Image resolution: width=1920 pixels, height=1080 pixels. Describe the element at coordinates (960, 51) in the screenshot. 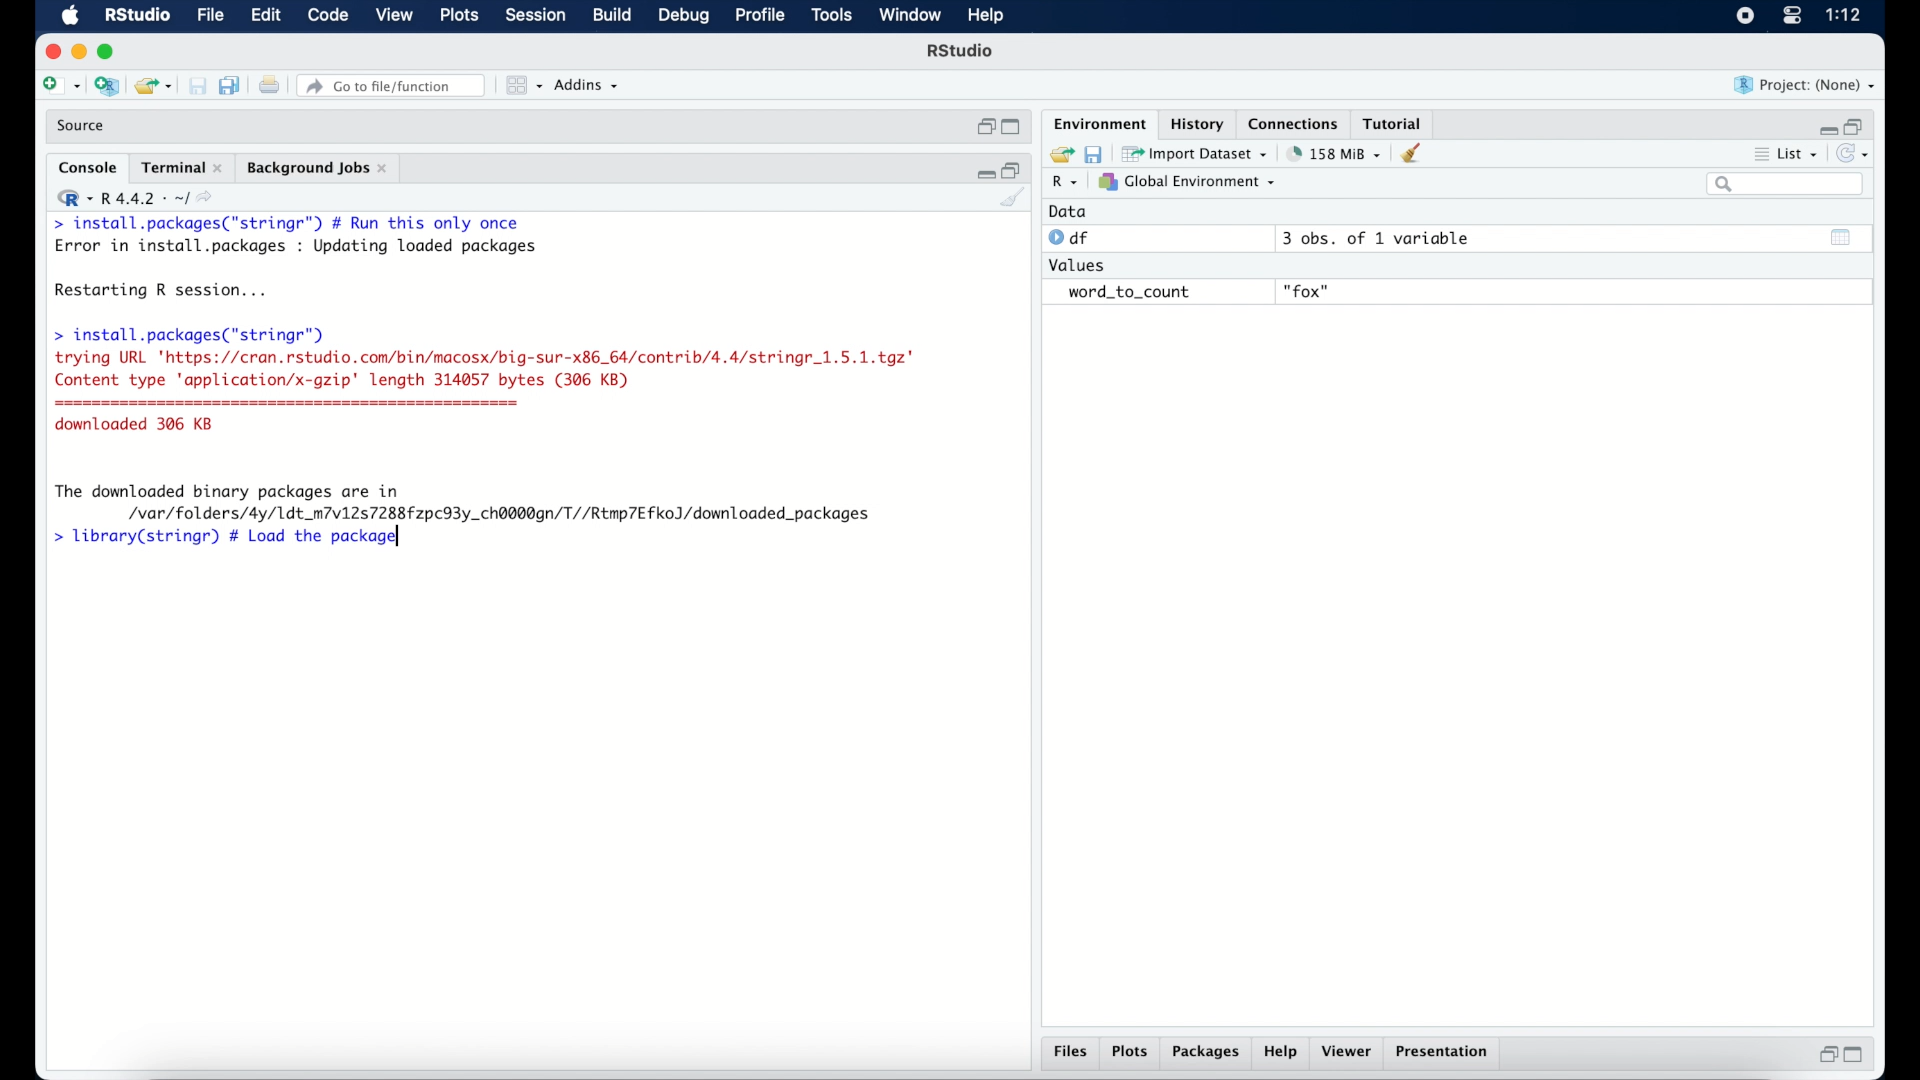

I see `R studio` at that location.